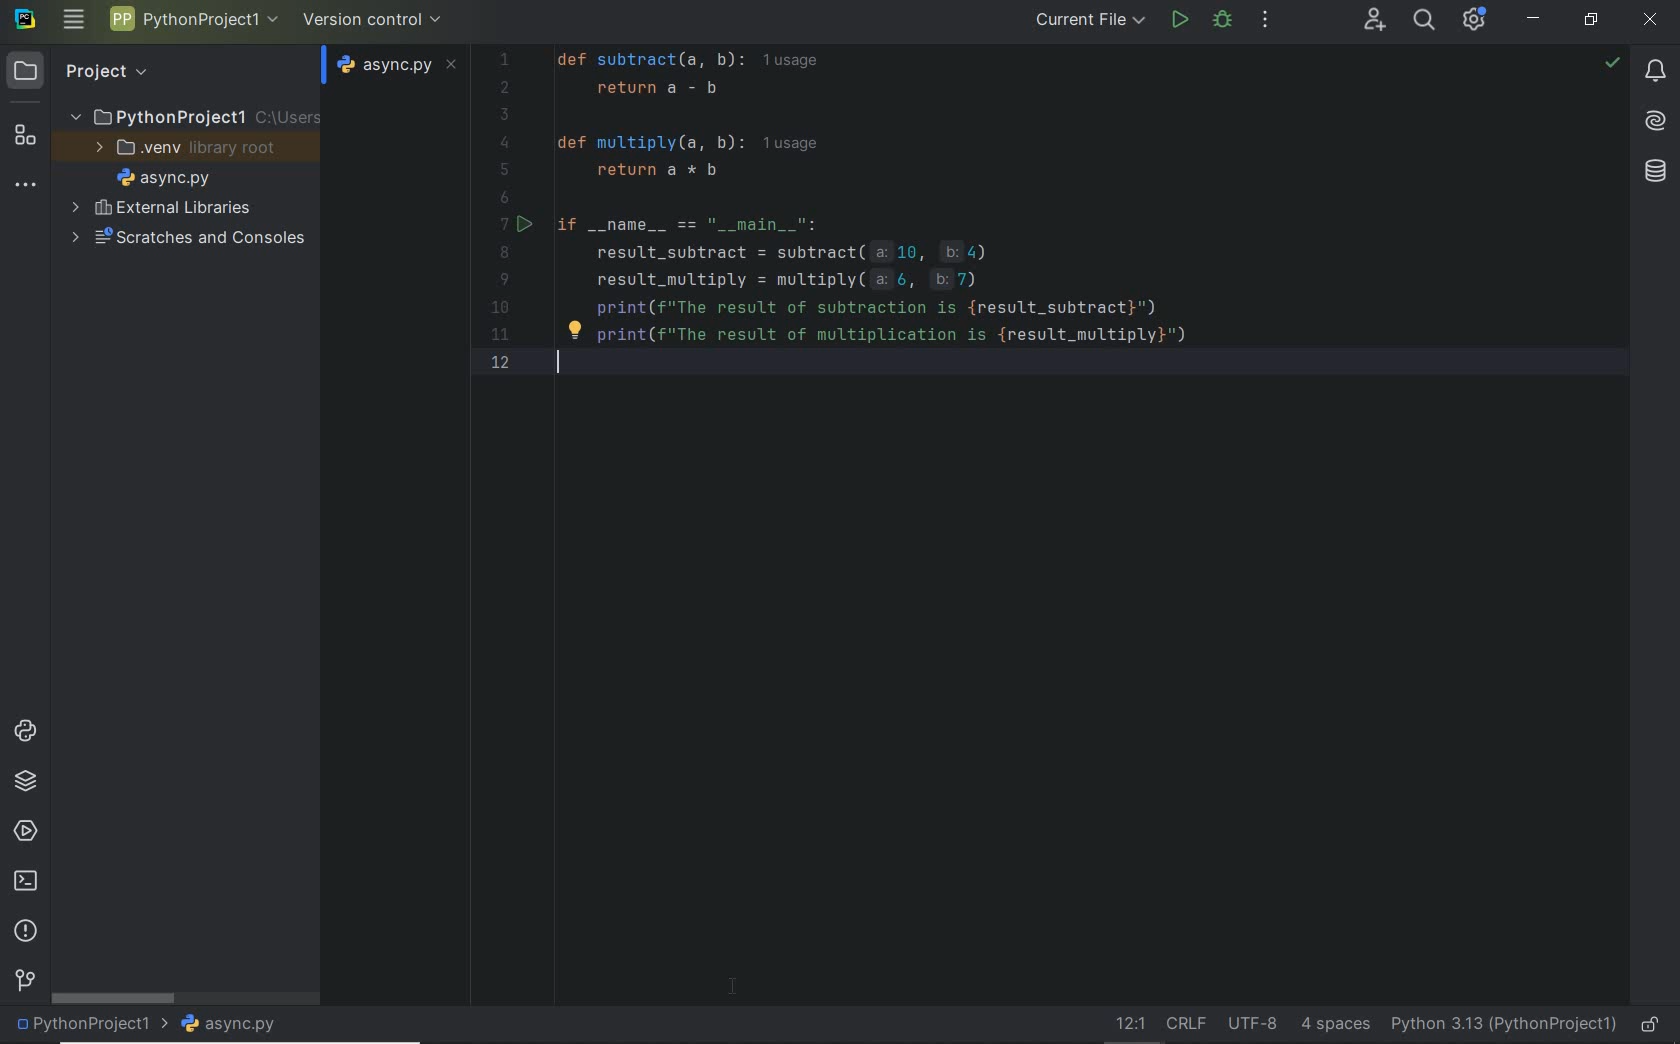  I want to click on search everywhere, so click(1426, 22).